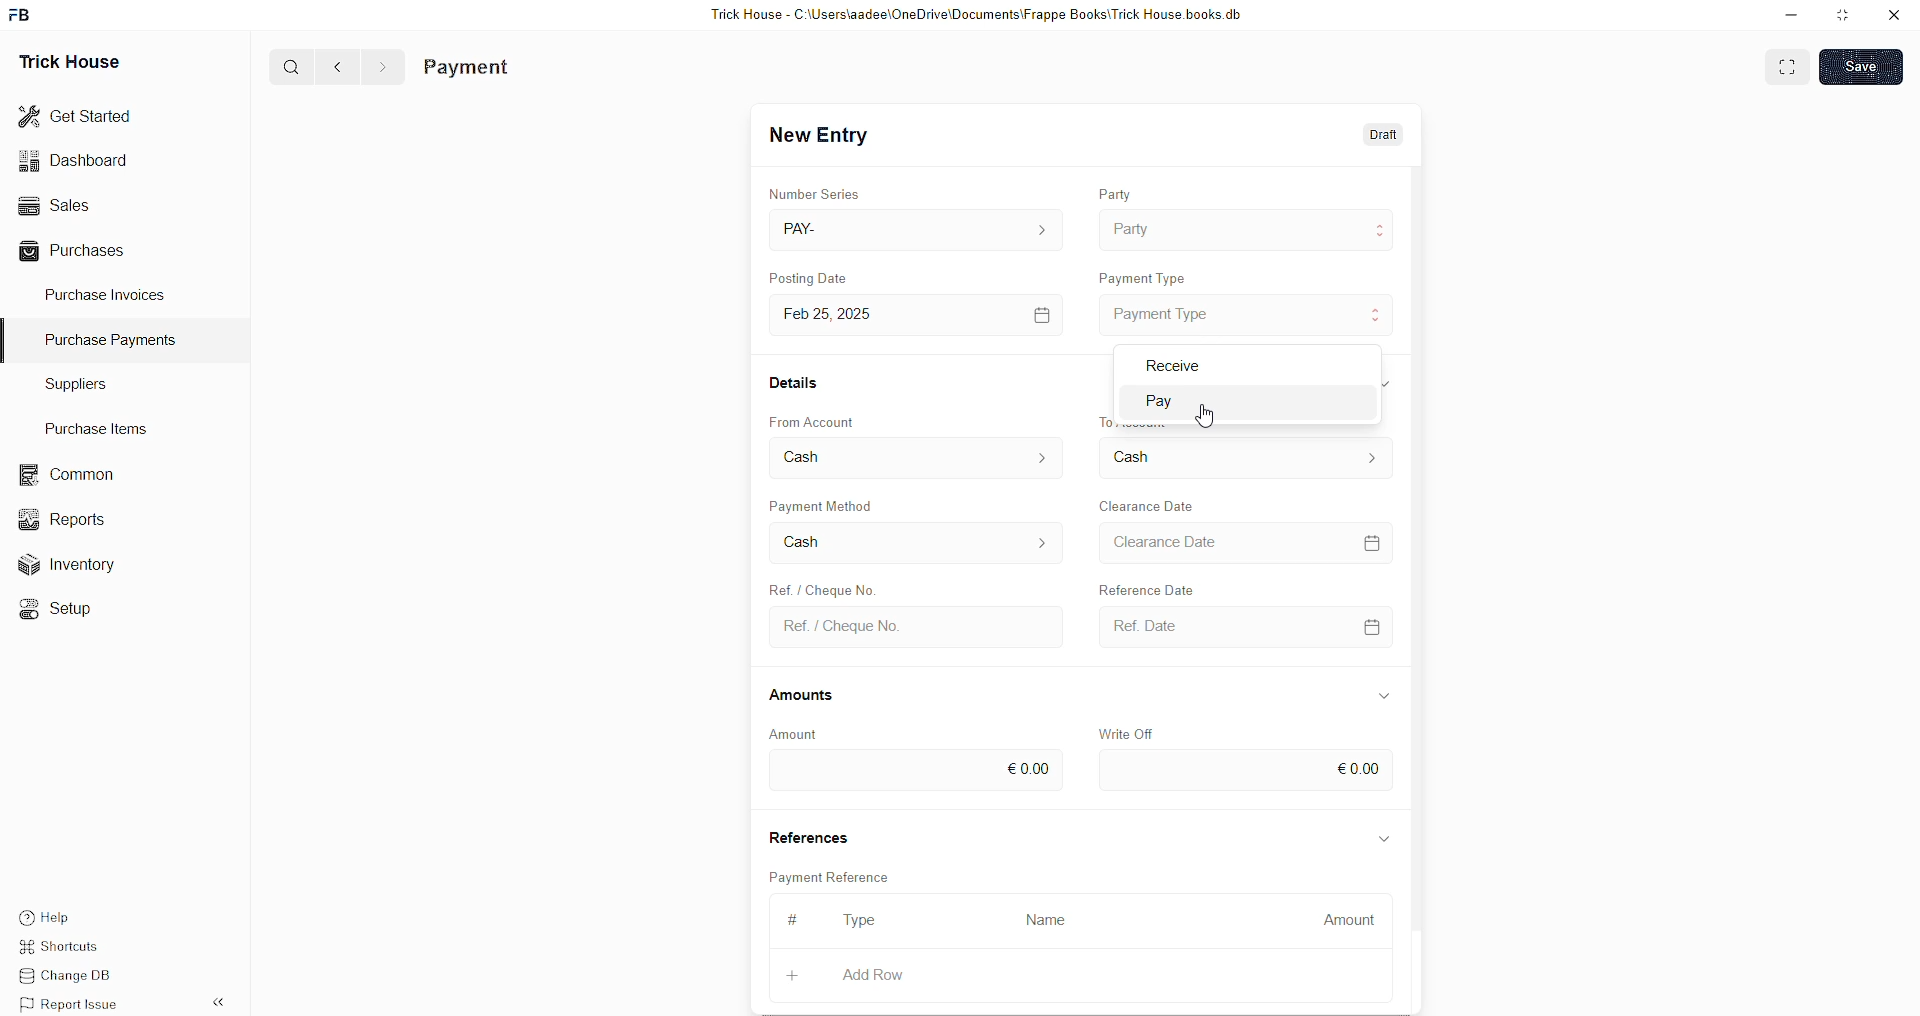 The width and height of the screenshot is (1920, 1016). I want to click on Payment Type, so click(1149, 274).